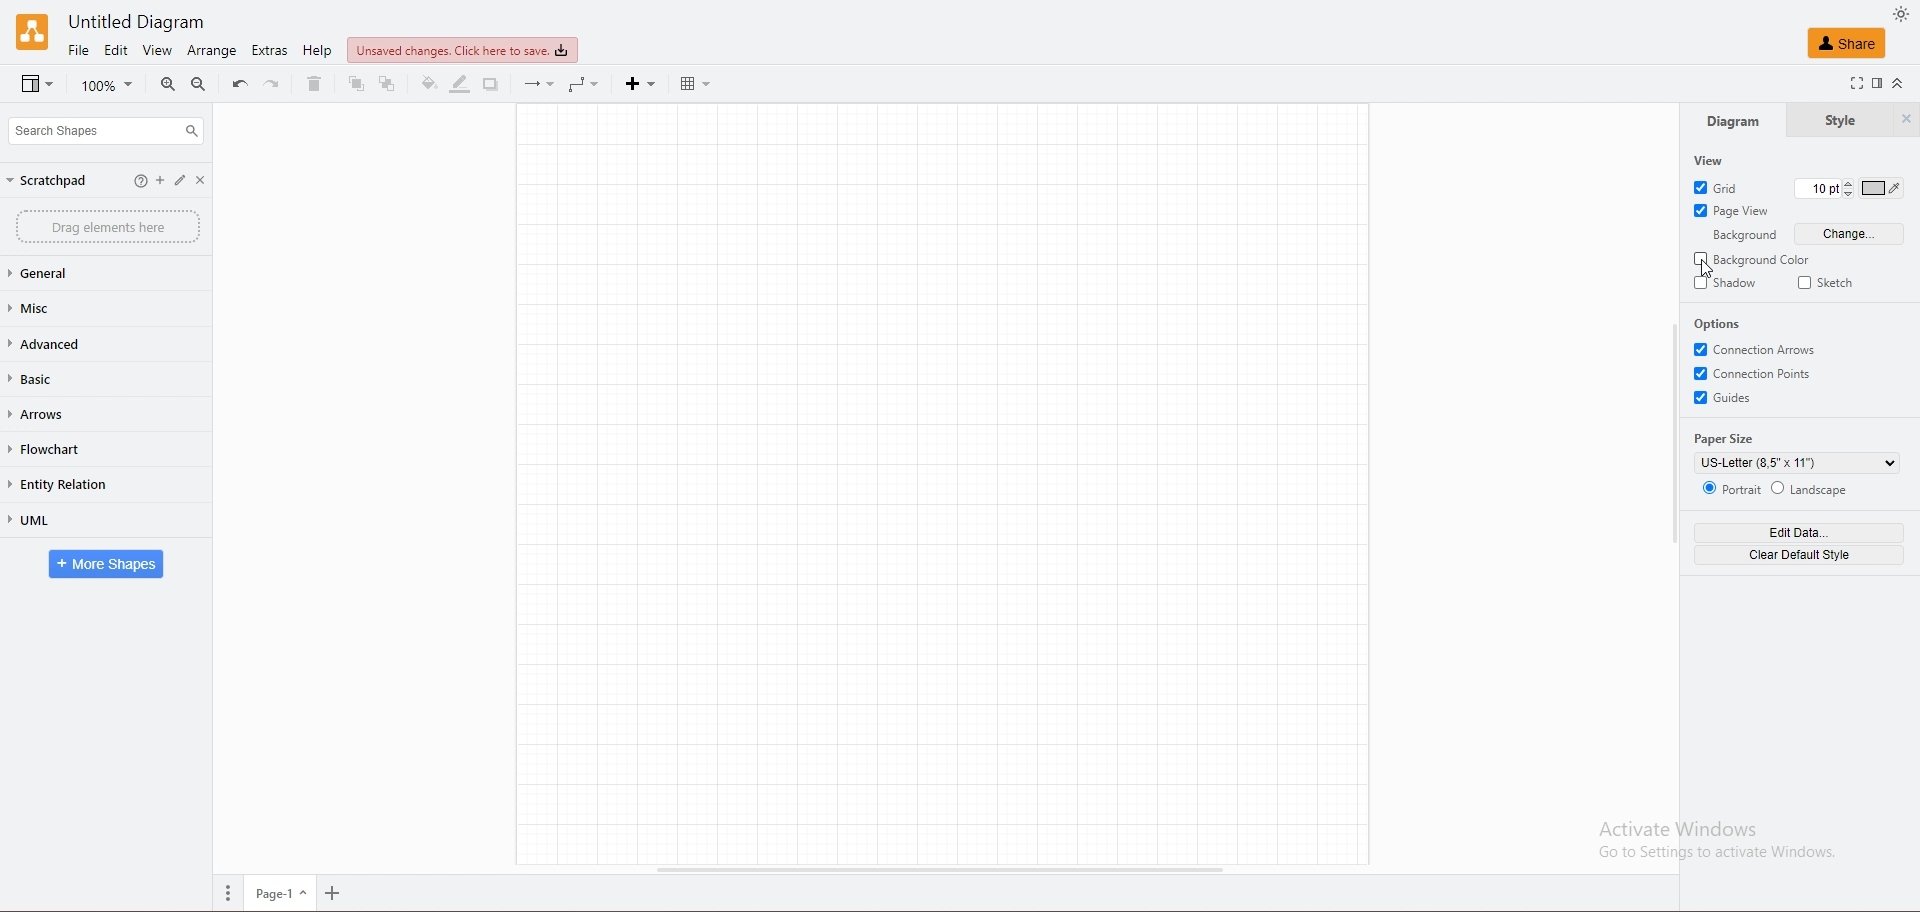 This screenshot has height=912, width=1920. I want to click on arrow, so click(536, 86).